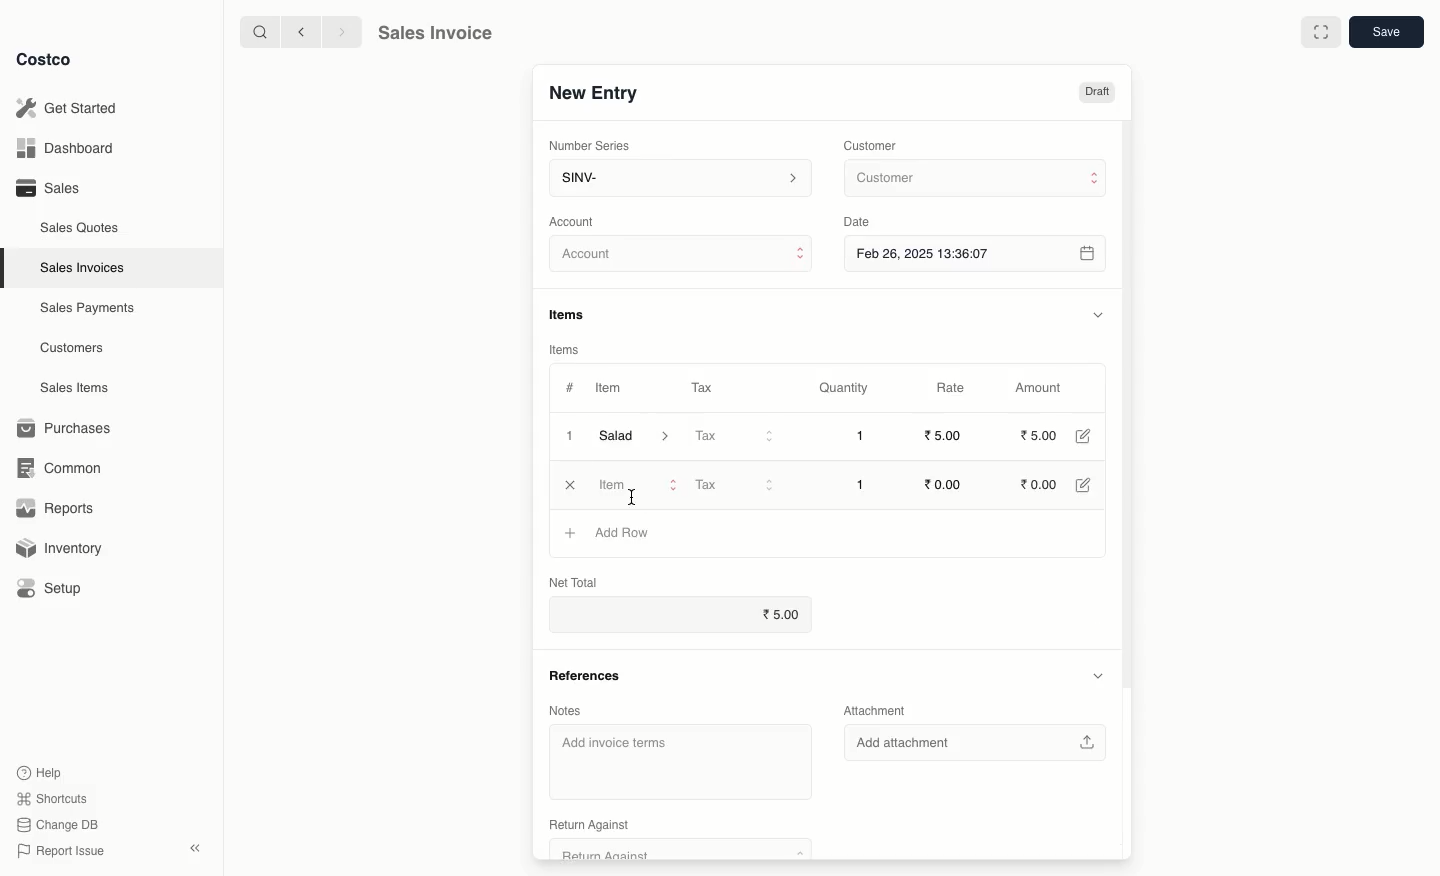 The image size is (1440, 876). I want to click on #, so click(570, 386).